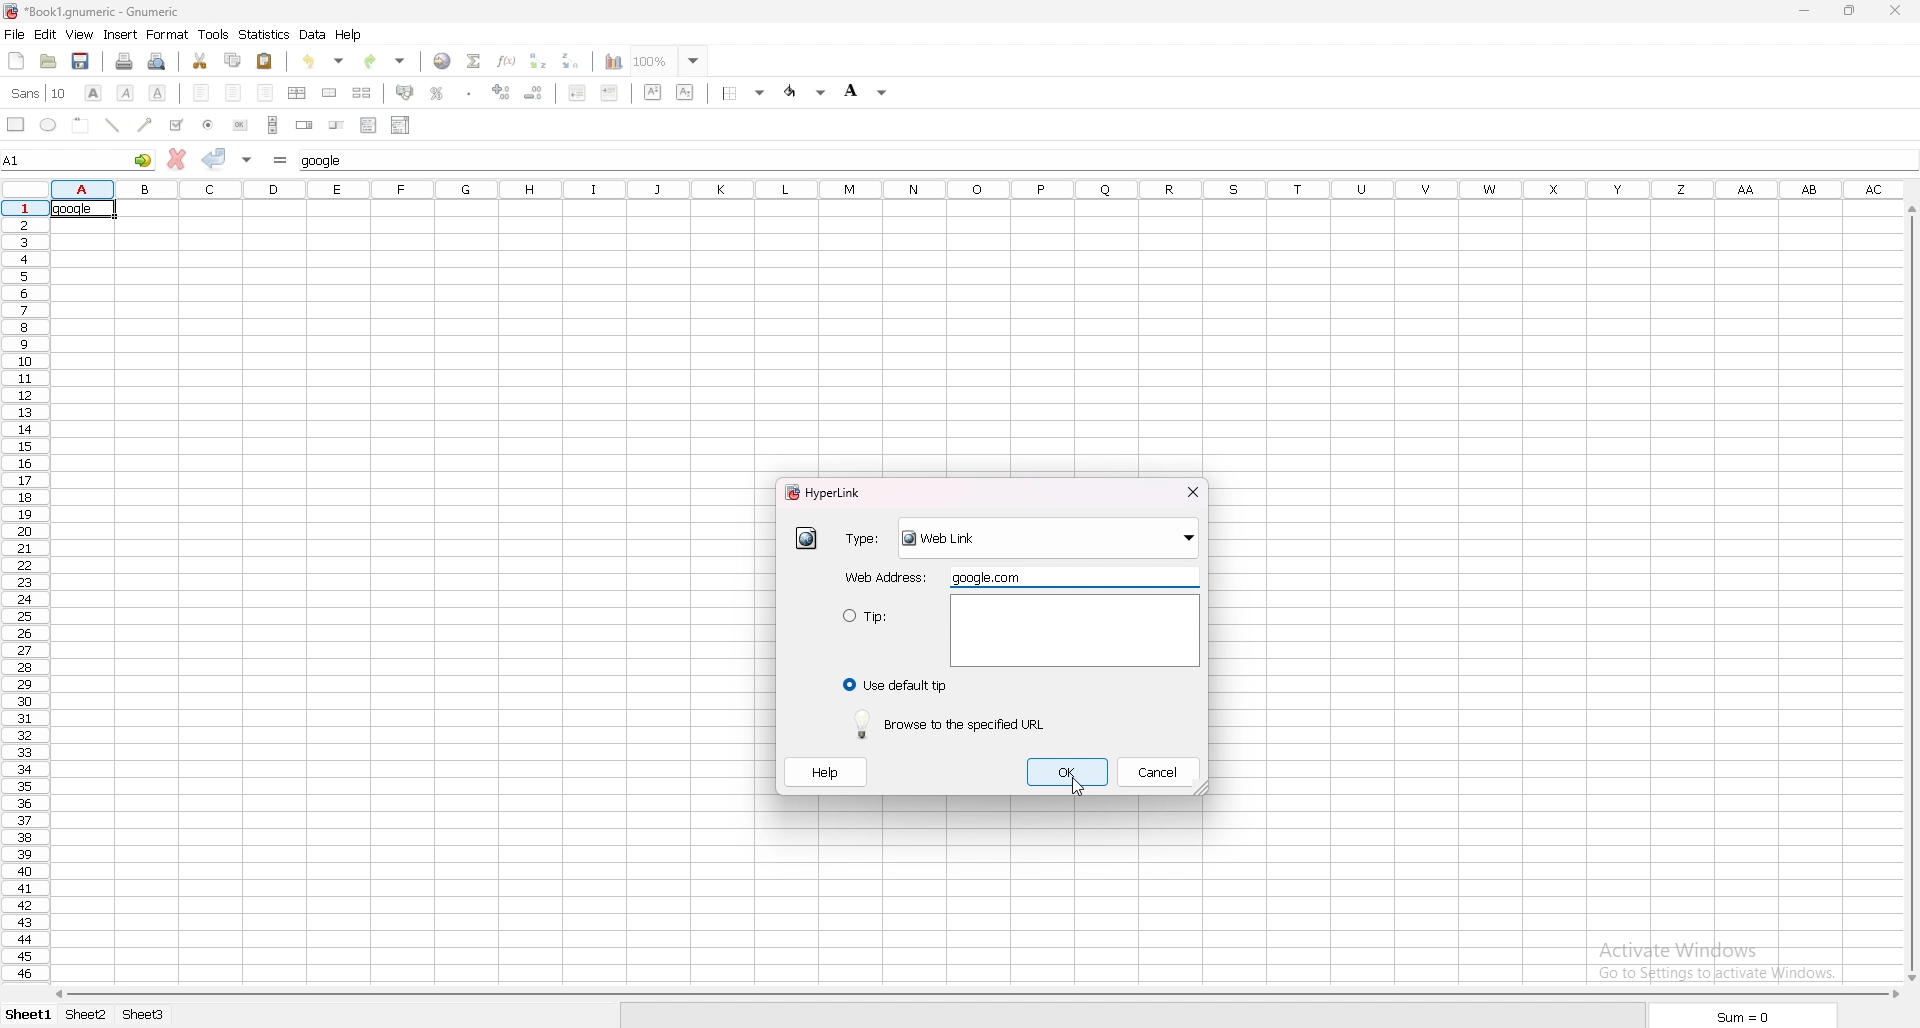 The width and height of the screenshot is (1920, 1028). I want to click on data, so click(313, 34).